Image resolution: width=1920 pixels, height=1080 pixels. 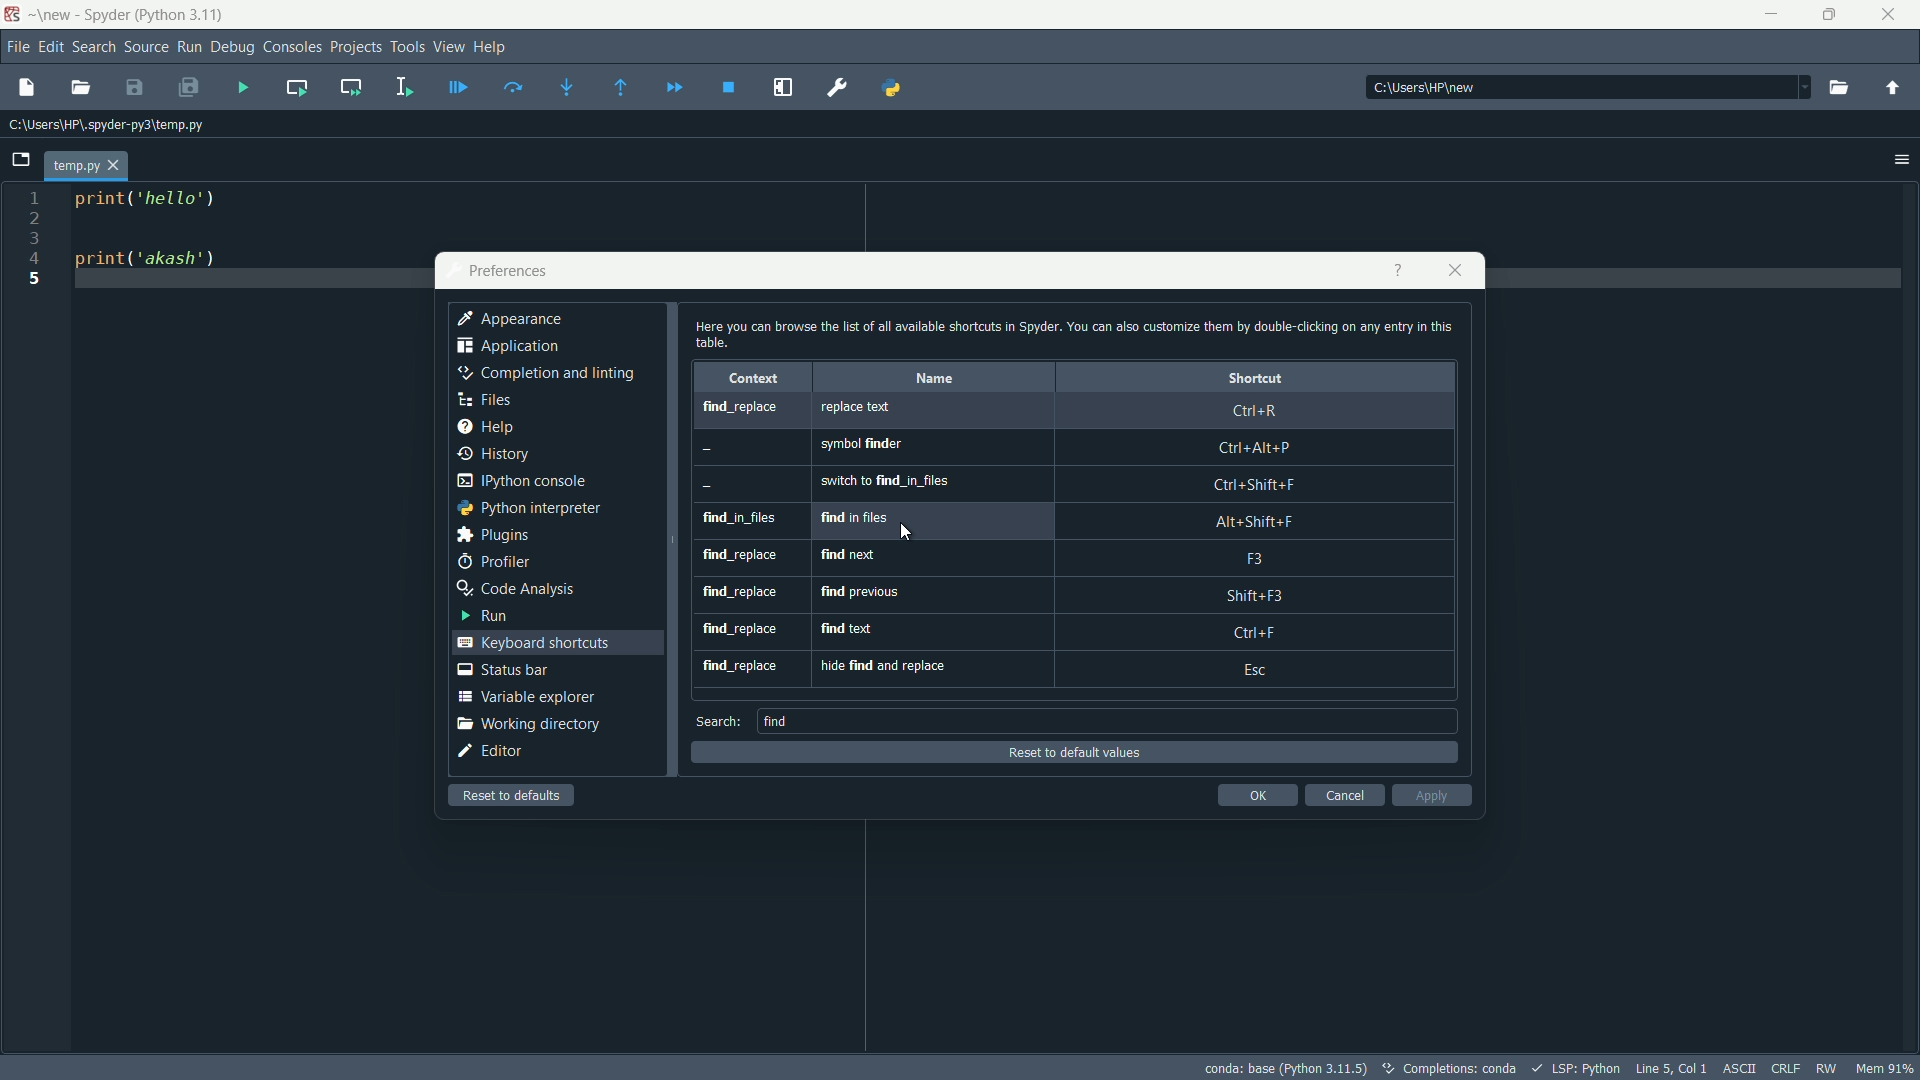 I want to click on Preferences , so click(x=838, y=89).